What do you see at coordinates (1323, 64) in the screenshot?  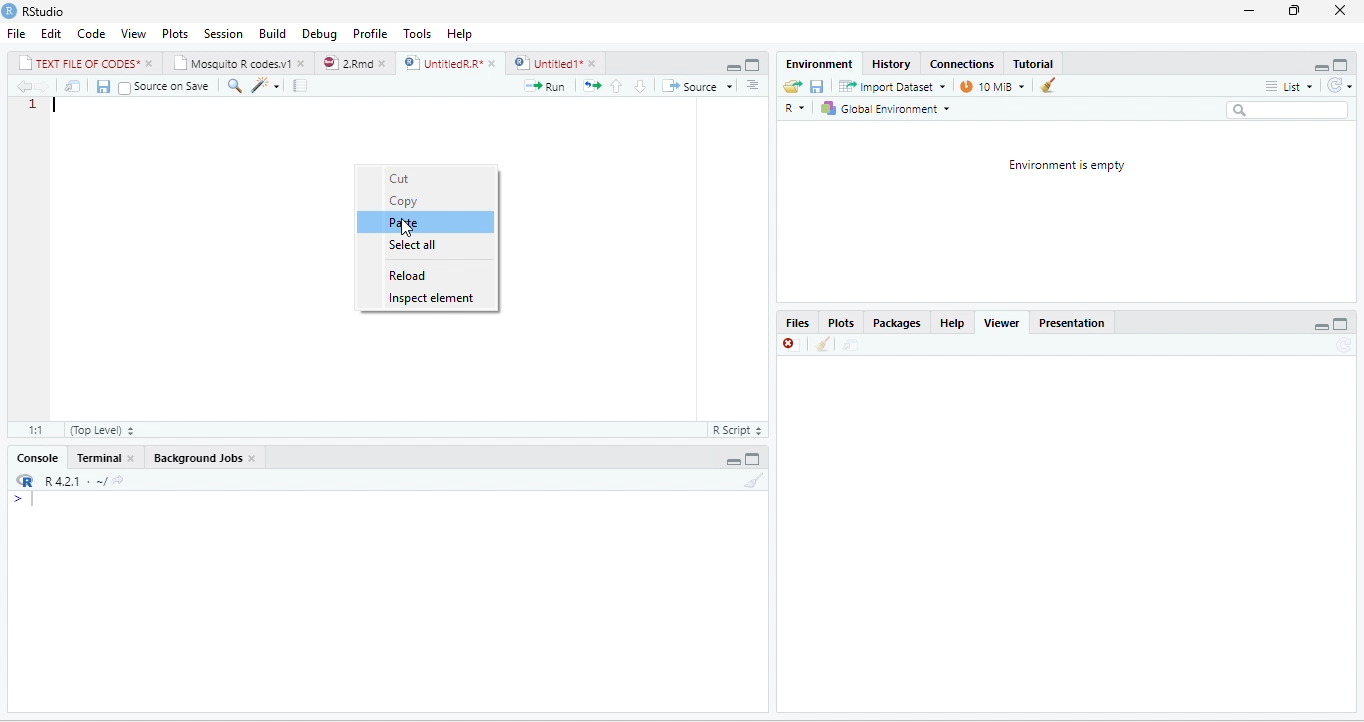 I see `minimize` at bounding box center [1323, 64].